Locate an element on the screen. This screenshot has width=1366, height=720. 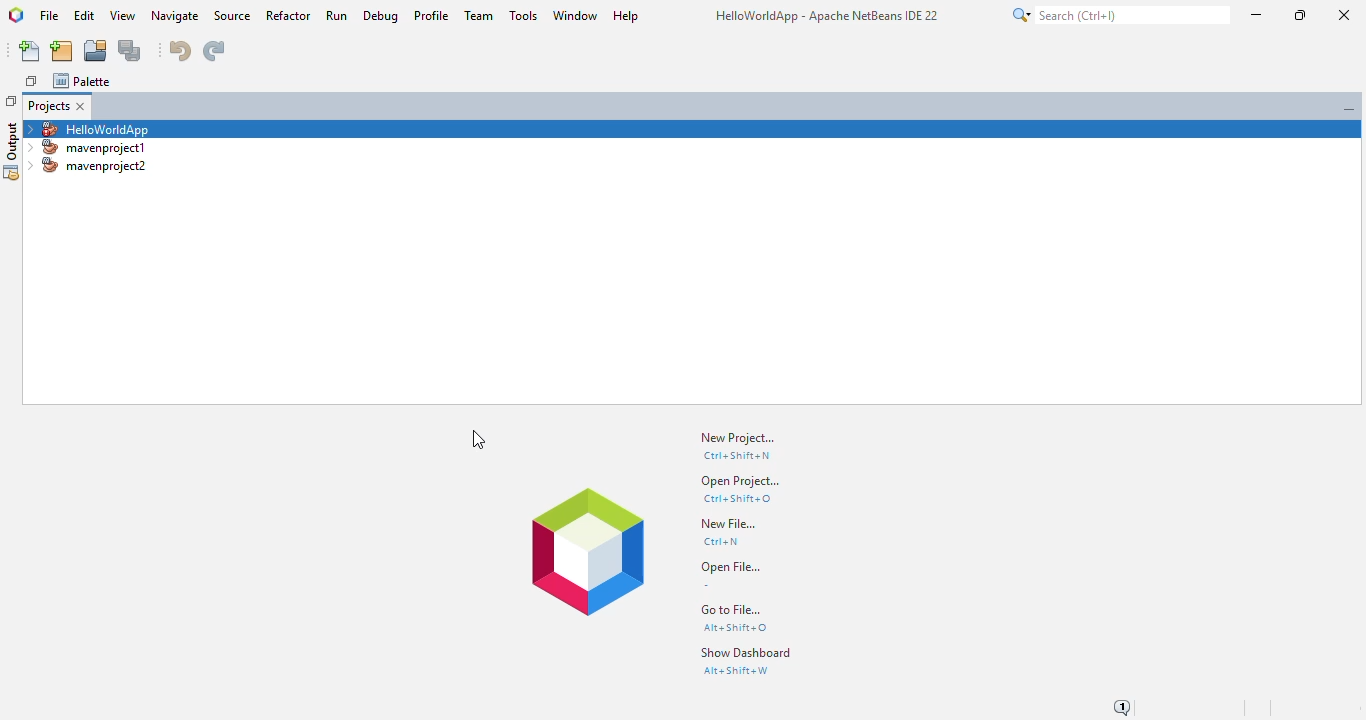
profile is located at coordinates (433, 16).